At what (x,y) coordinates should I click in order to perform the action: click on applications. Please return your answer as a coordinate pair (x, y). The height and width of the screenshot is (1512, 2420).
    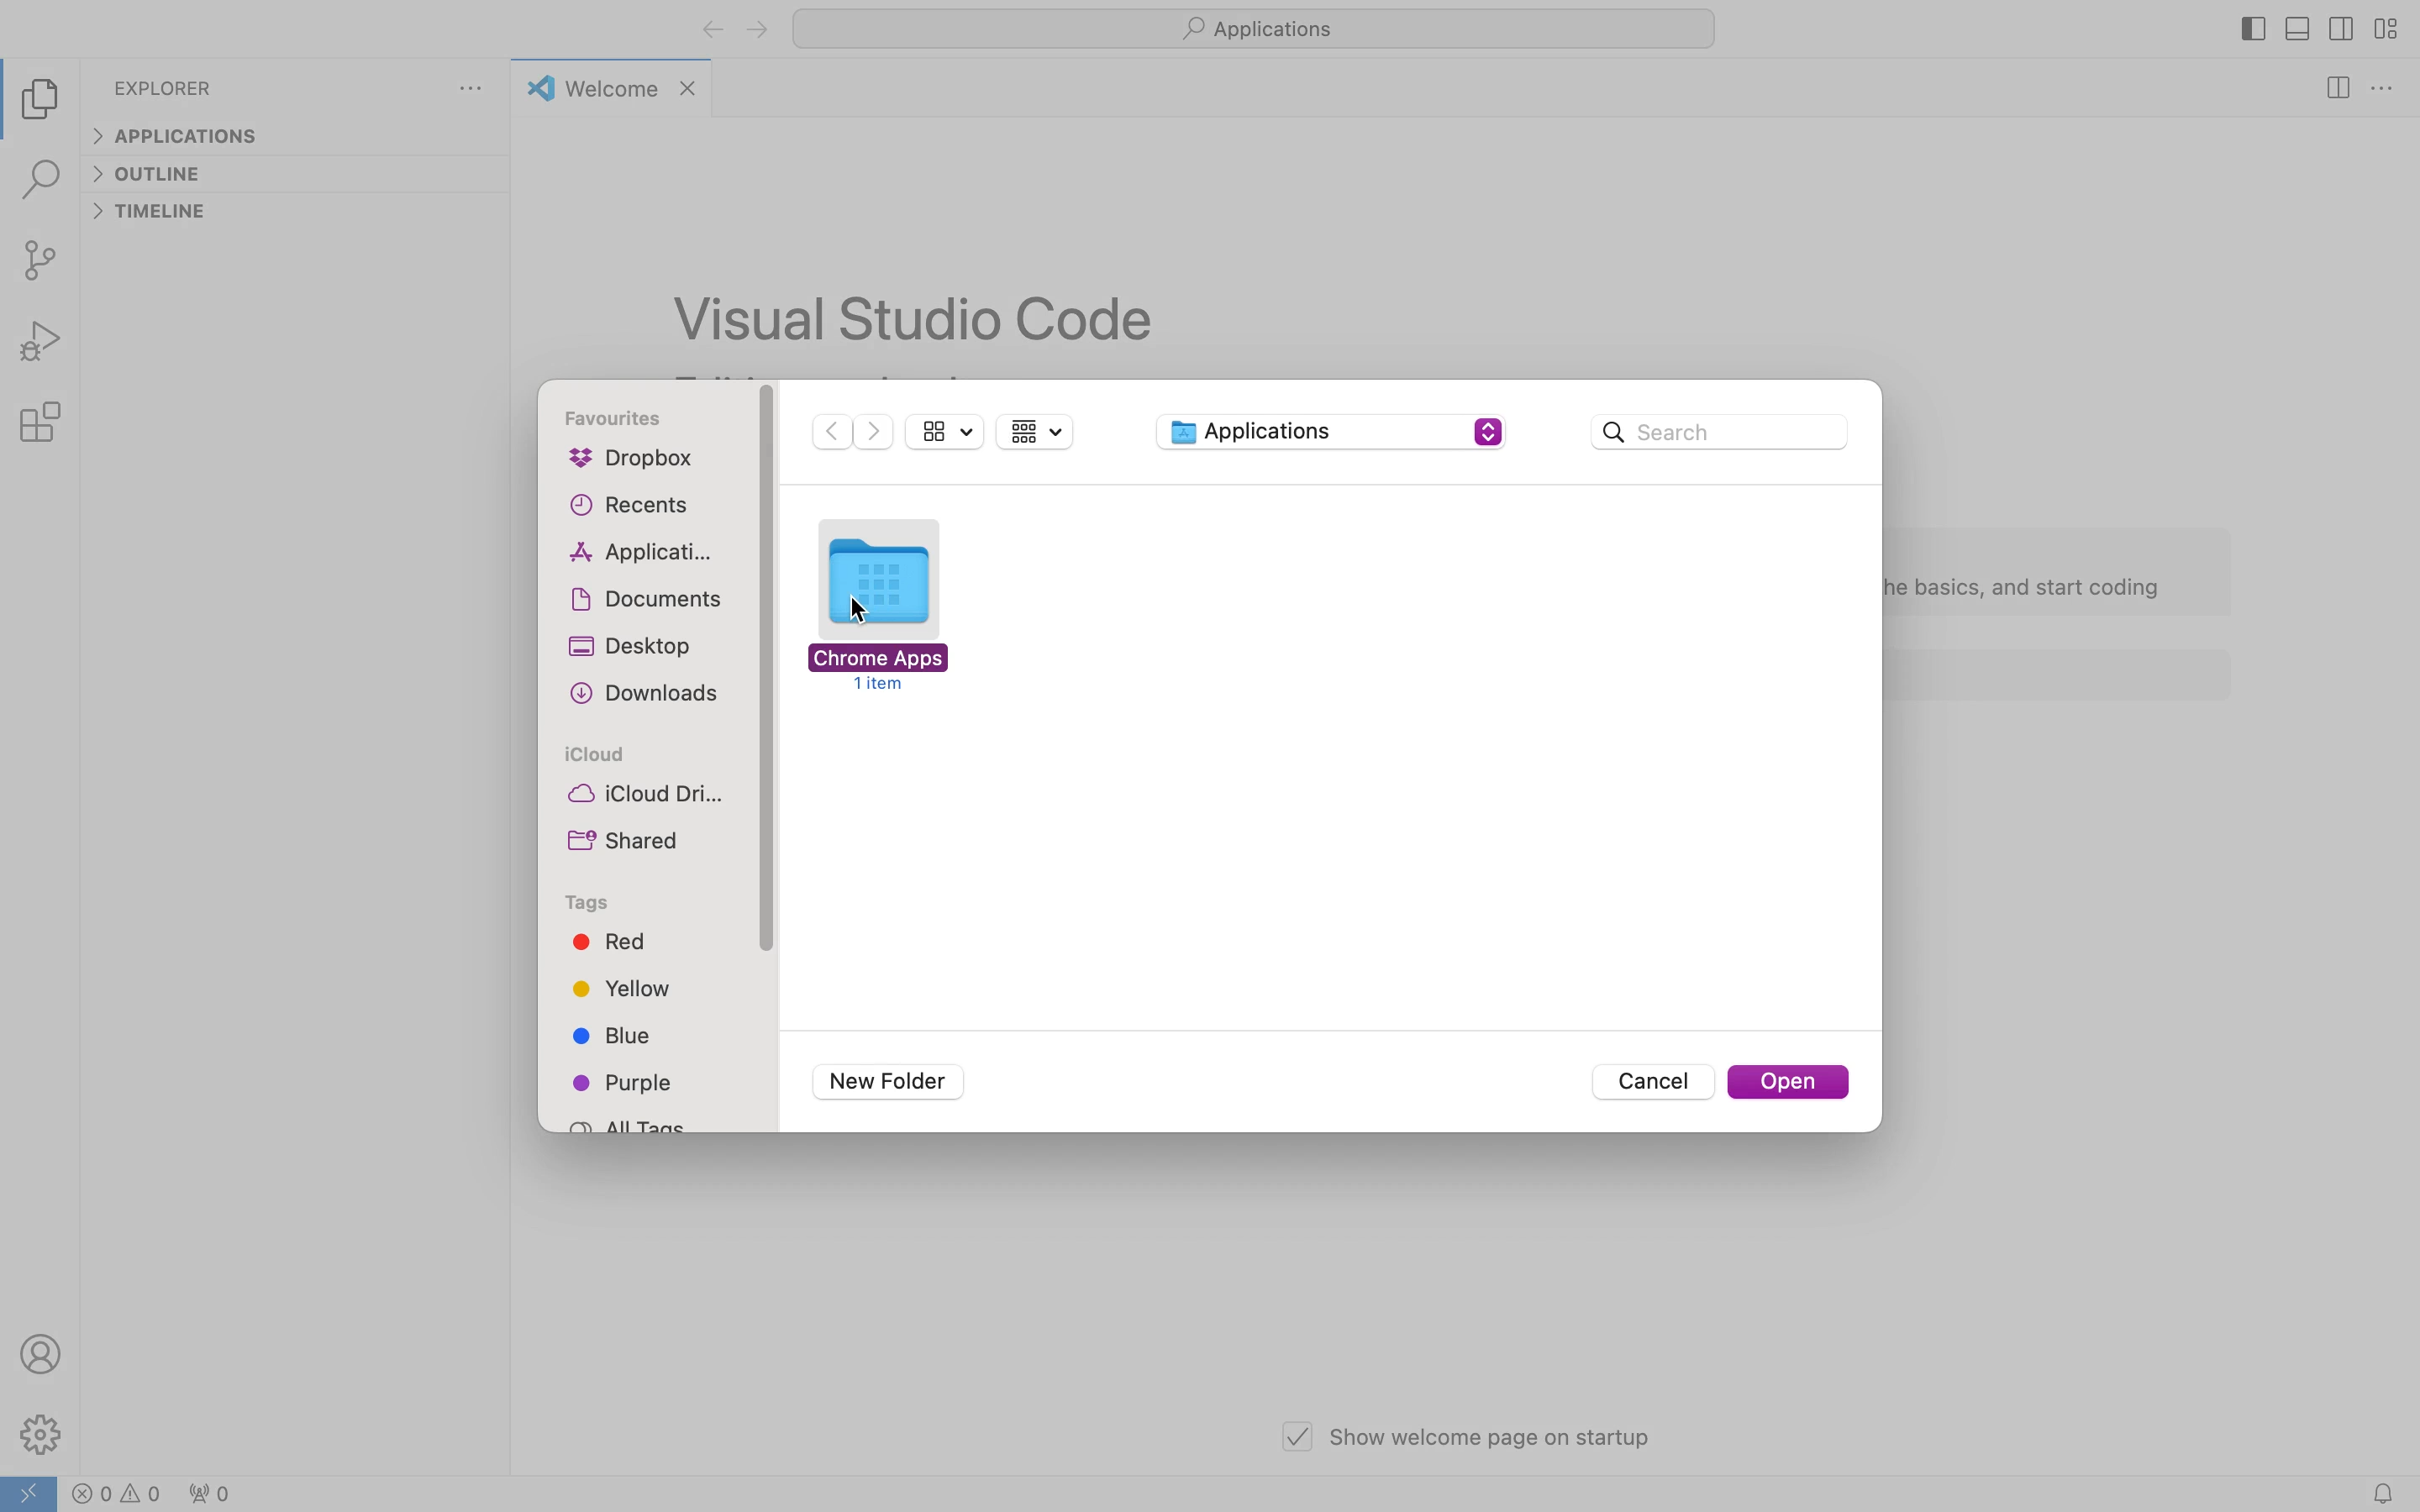
    Looking at the image, I should click on (1254, 27).